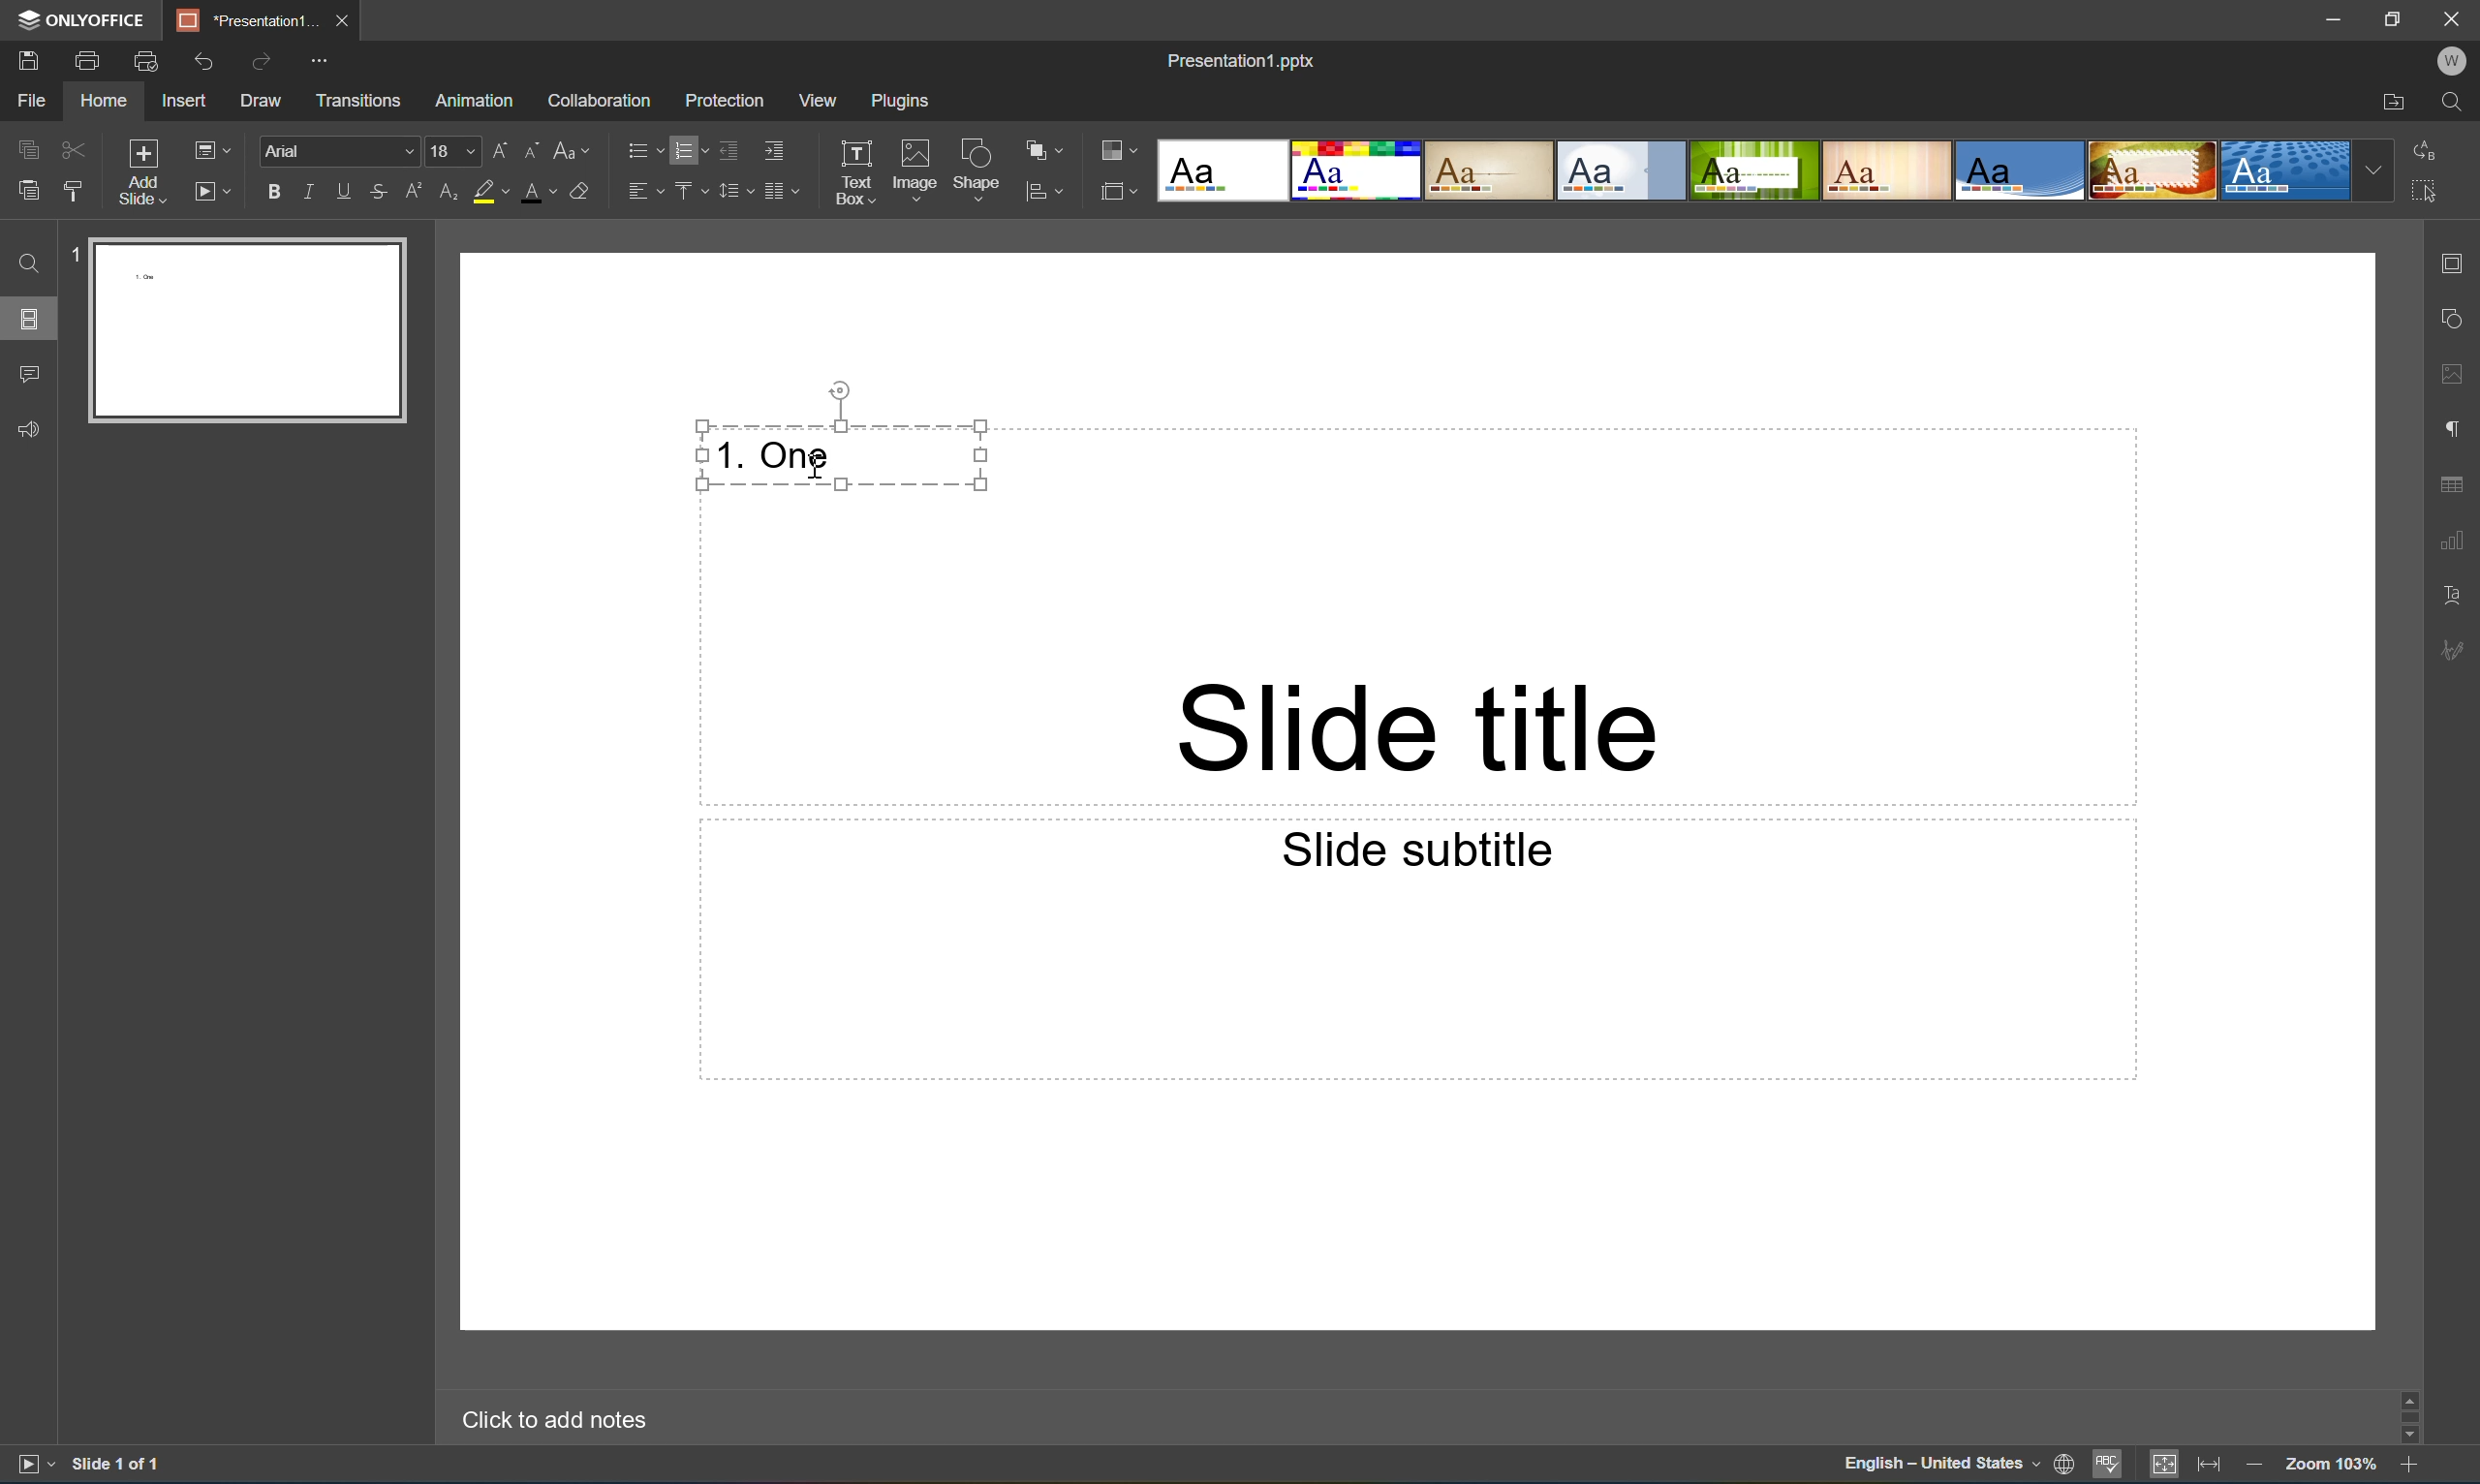  I want to click on Quick print, so click(148, 61).